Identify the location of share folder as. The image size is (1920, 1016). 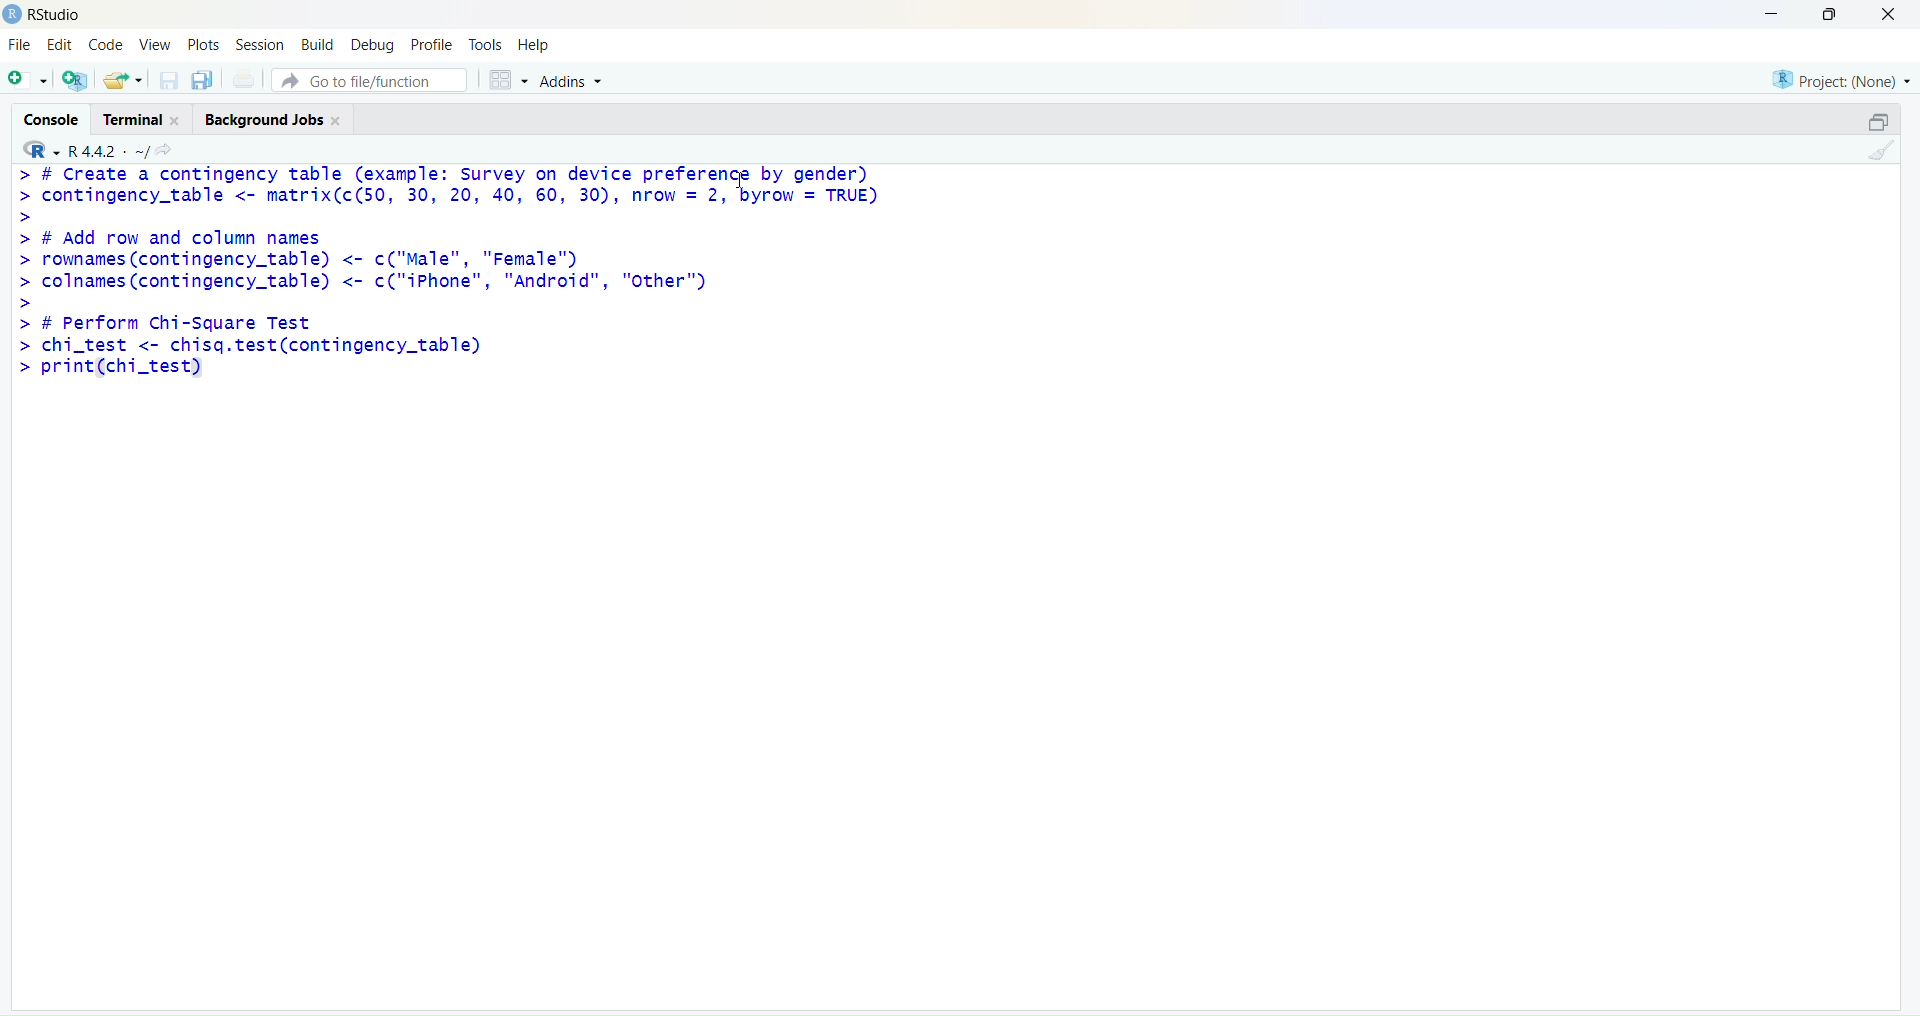
(122, 79).